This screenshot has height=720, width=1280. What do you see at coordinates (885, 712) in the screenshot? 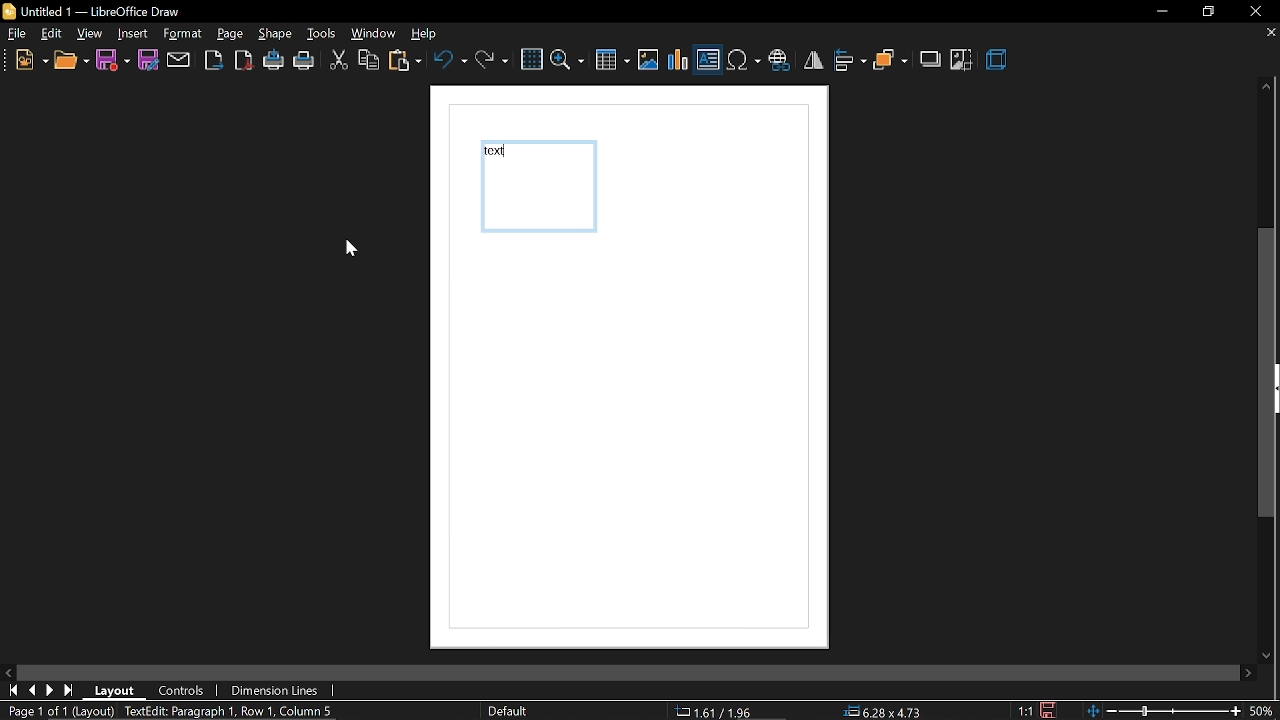
I see `position` at bounding box center [885, 712].